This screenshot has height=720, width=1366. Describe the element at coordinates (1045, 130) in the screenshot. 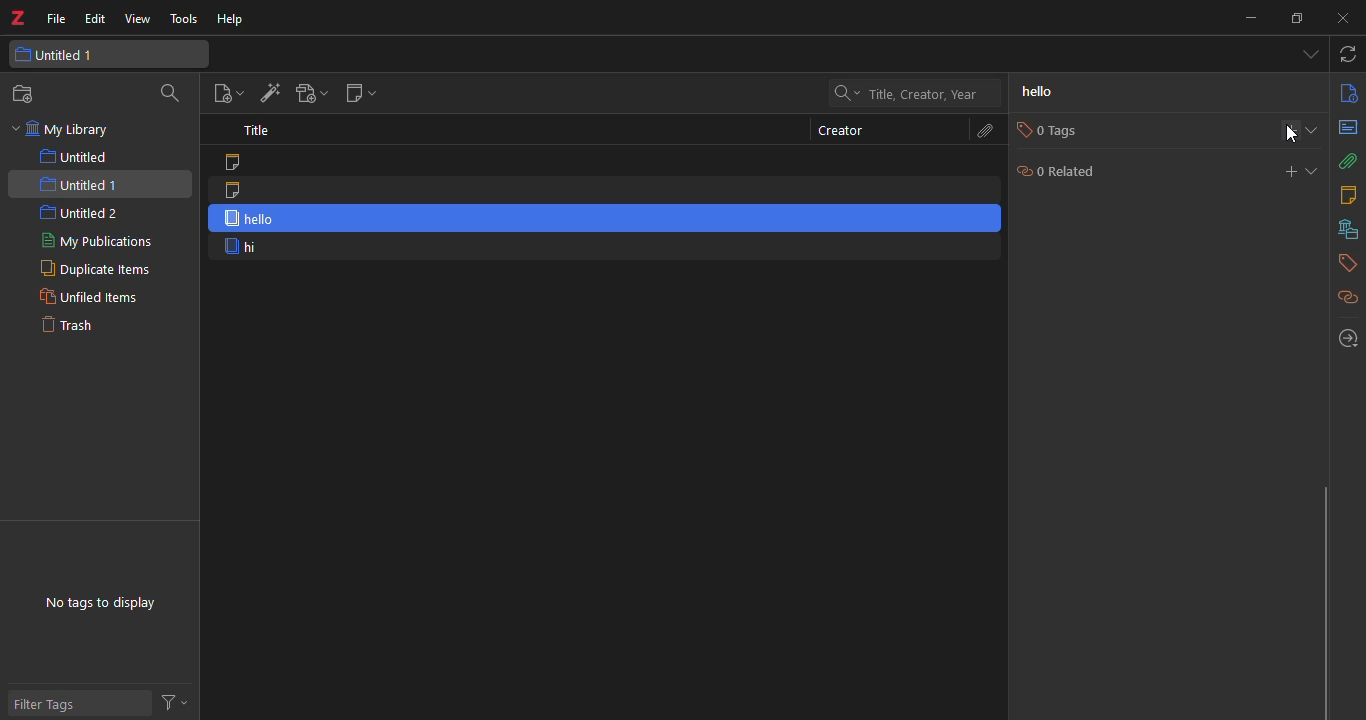

I see `0 tags` at that location.